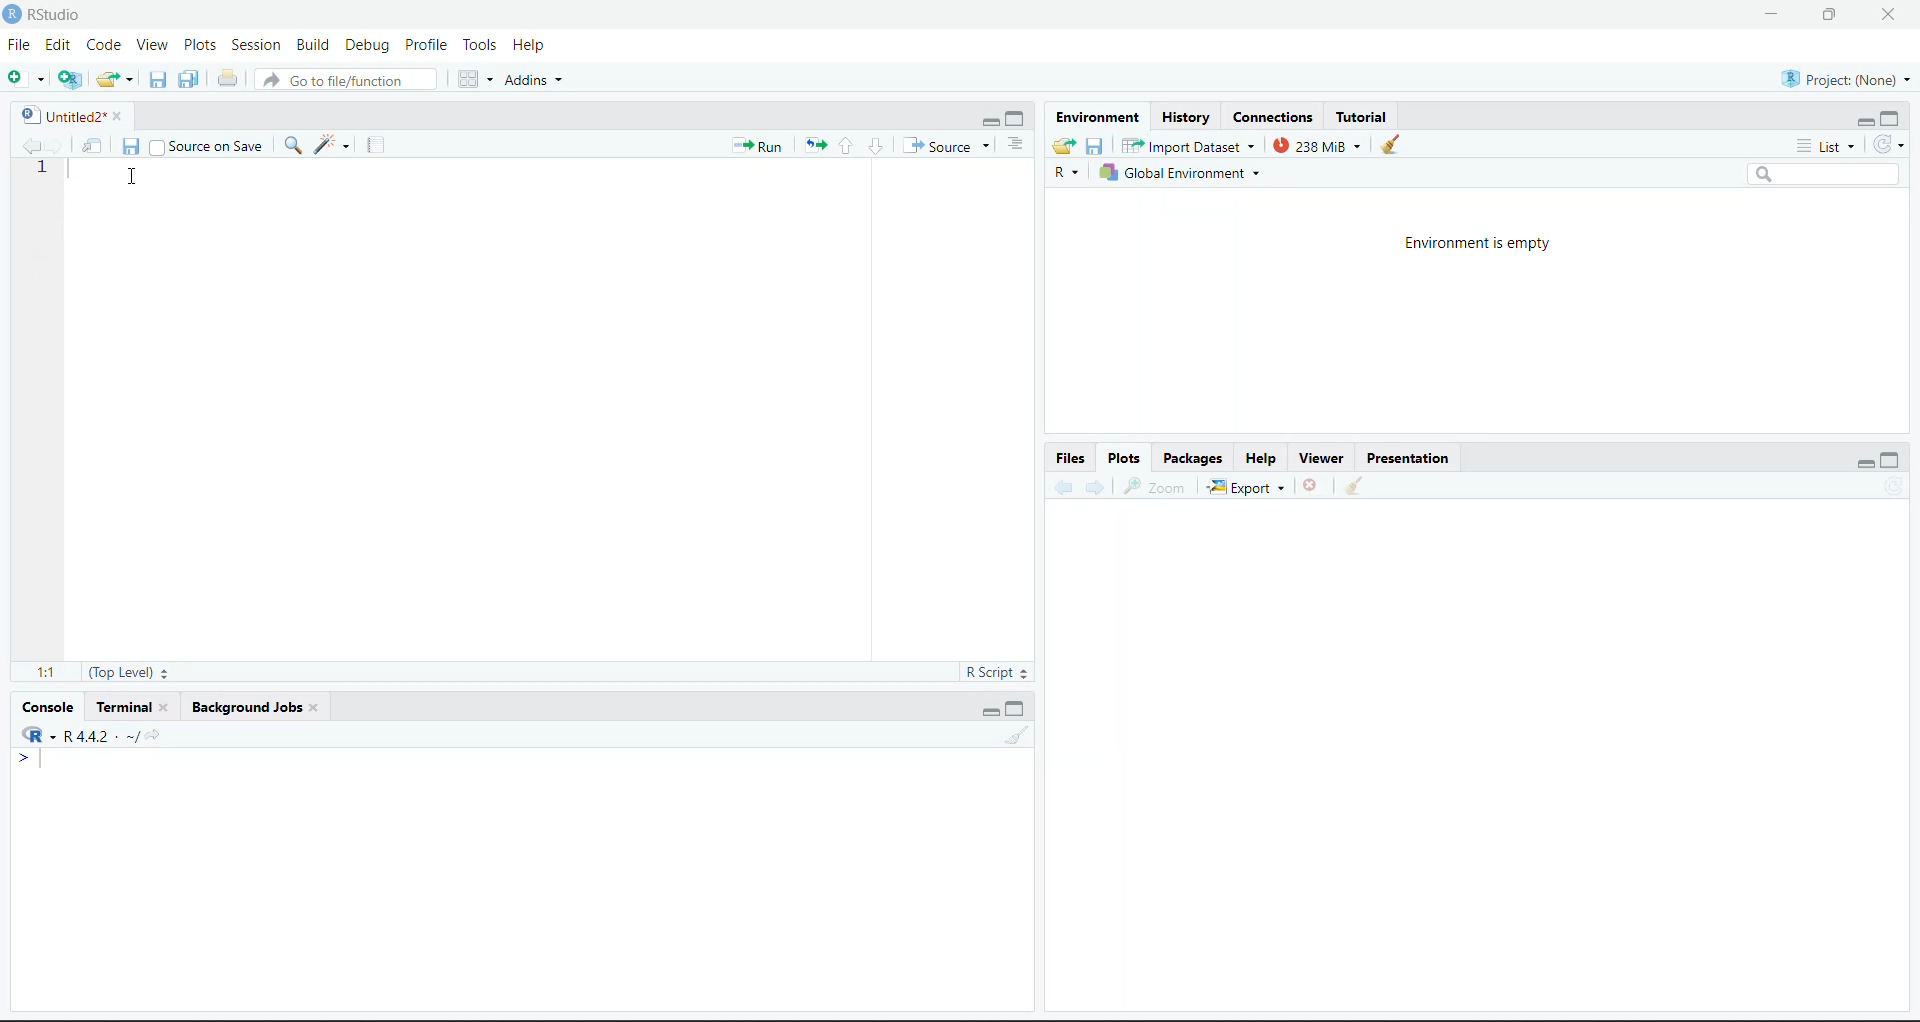 This screenshot has width=1920, height=1022. Describe the element at coordinates (1361, 118) in the screenshot. I see `Tutorial` at that location.